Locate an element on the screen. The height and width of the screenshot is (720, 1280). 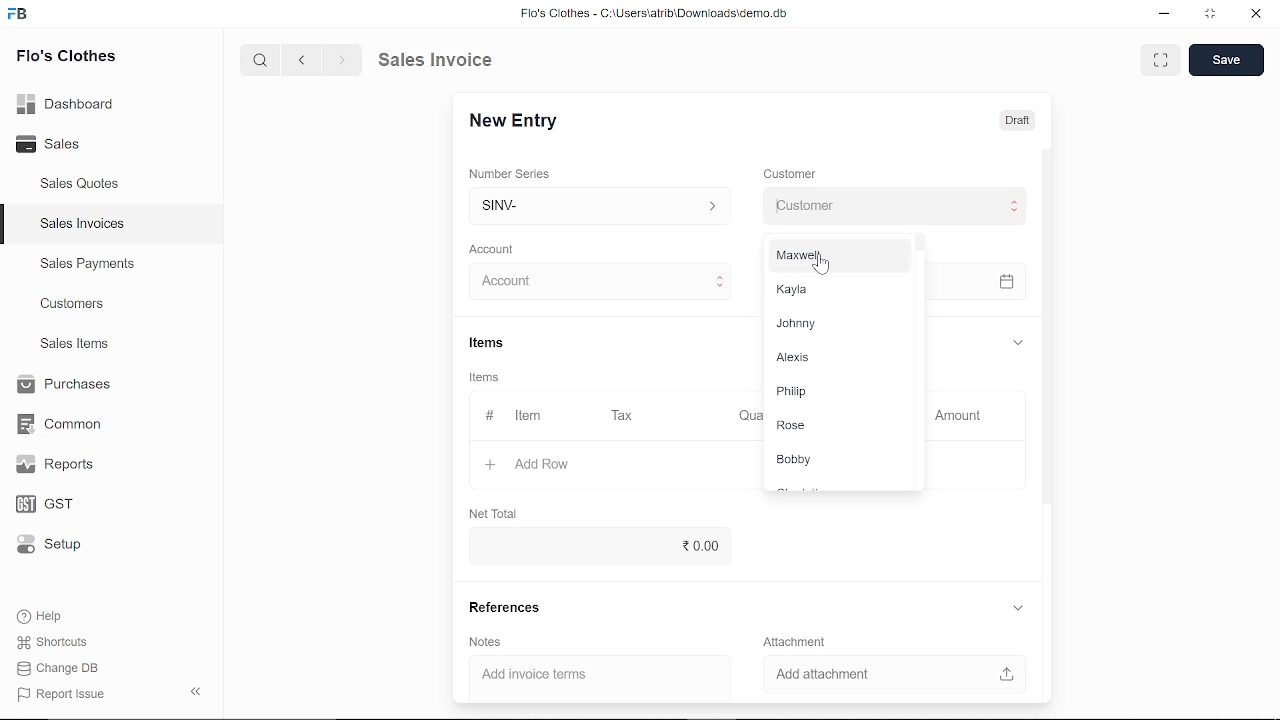
expand is located at coordinates (1019, 611).